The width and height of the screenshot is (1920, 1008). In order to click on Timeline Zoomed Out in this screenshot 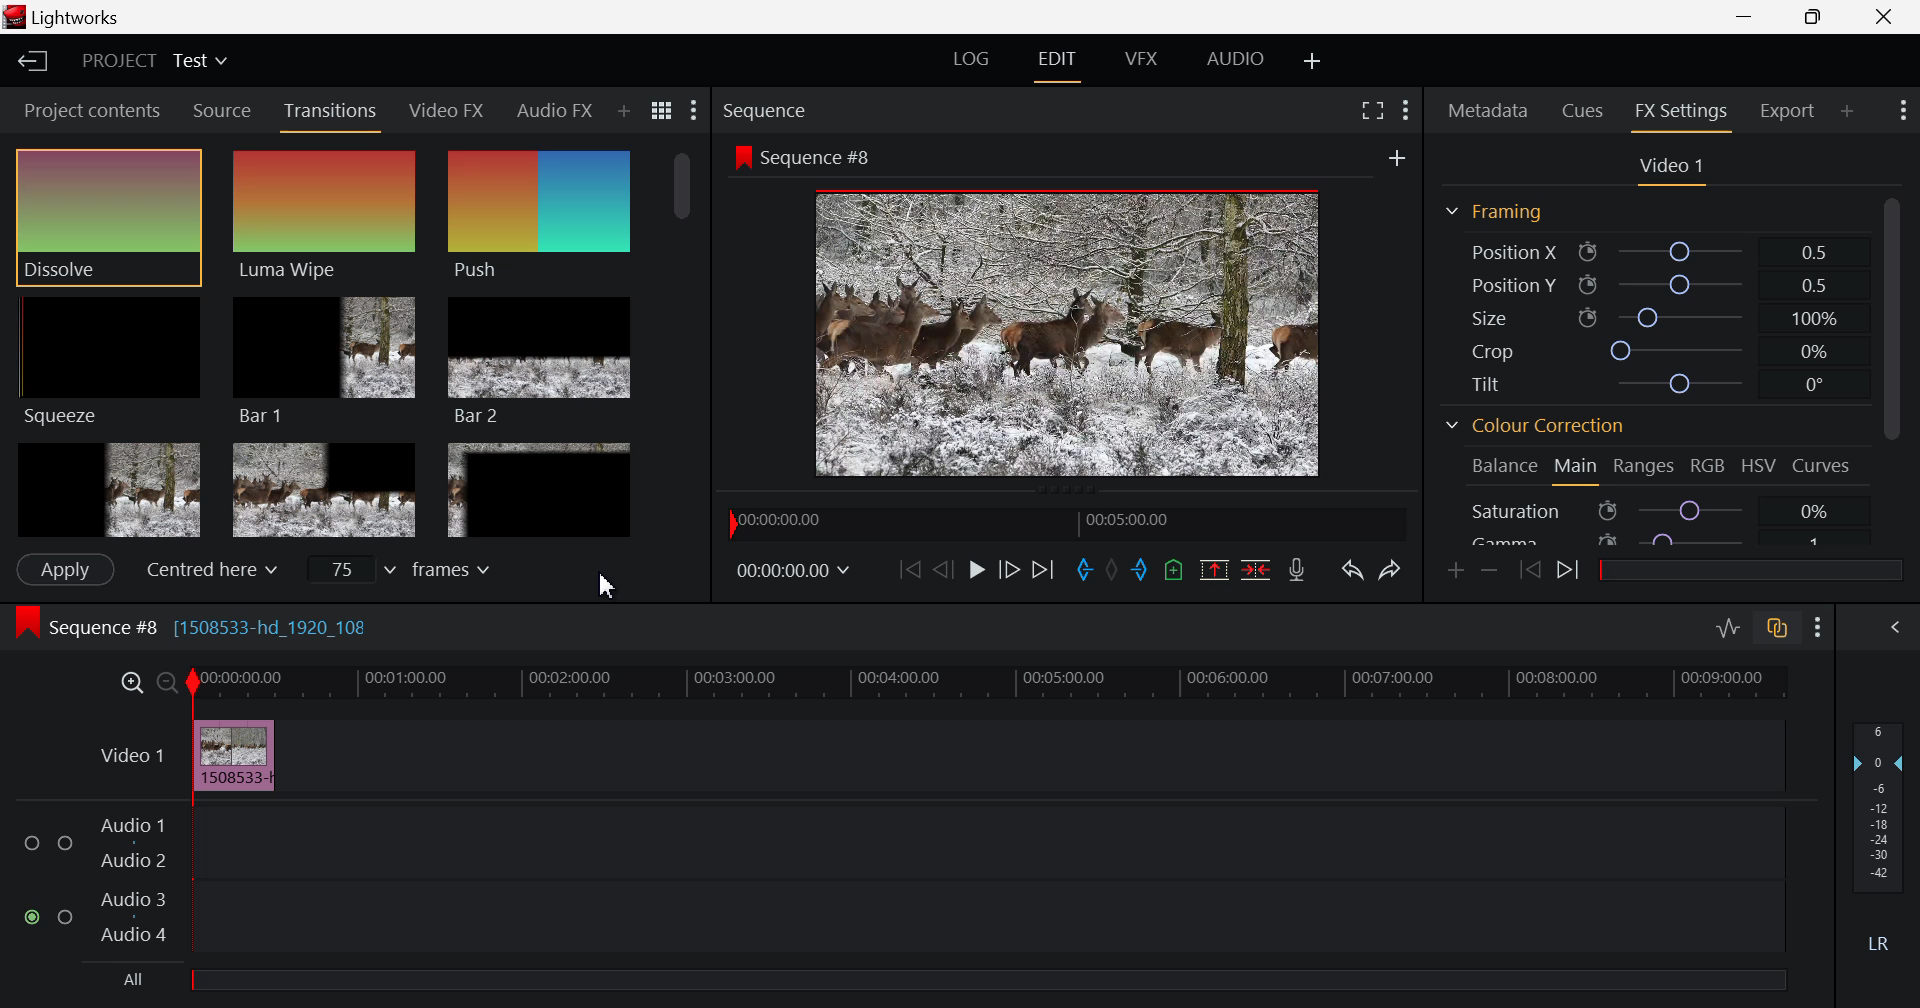, I will do `click(168, 685)`.